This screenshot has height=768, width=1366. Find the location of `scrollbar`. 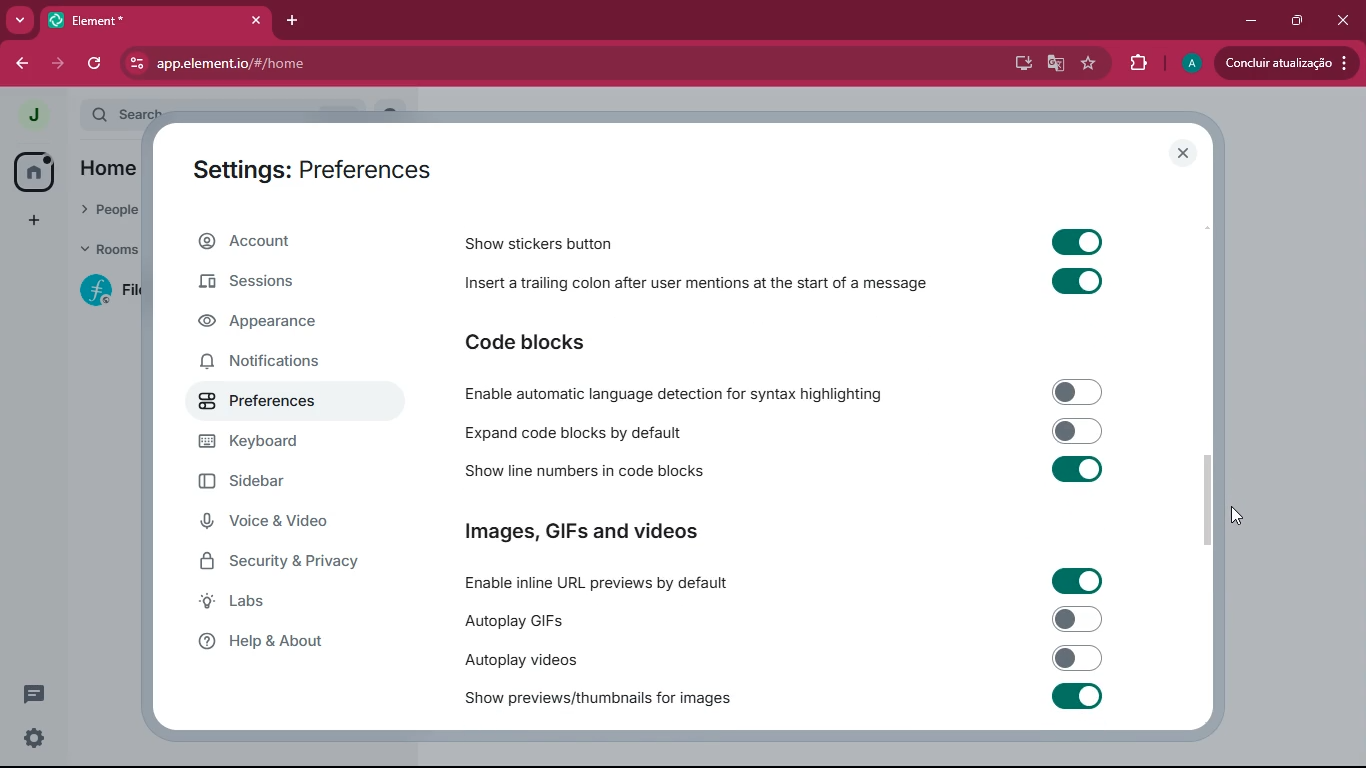

scrollbar is located at coordinates (1207, 499).